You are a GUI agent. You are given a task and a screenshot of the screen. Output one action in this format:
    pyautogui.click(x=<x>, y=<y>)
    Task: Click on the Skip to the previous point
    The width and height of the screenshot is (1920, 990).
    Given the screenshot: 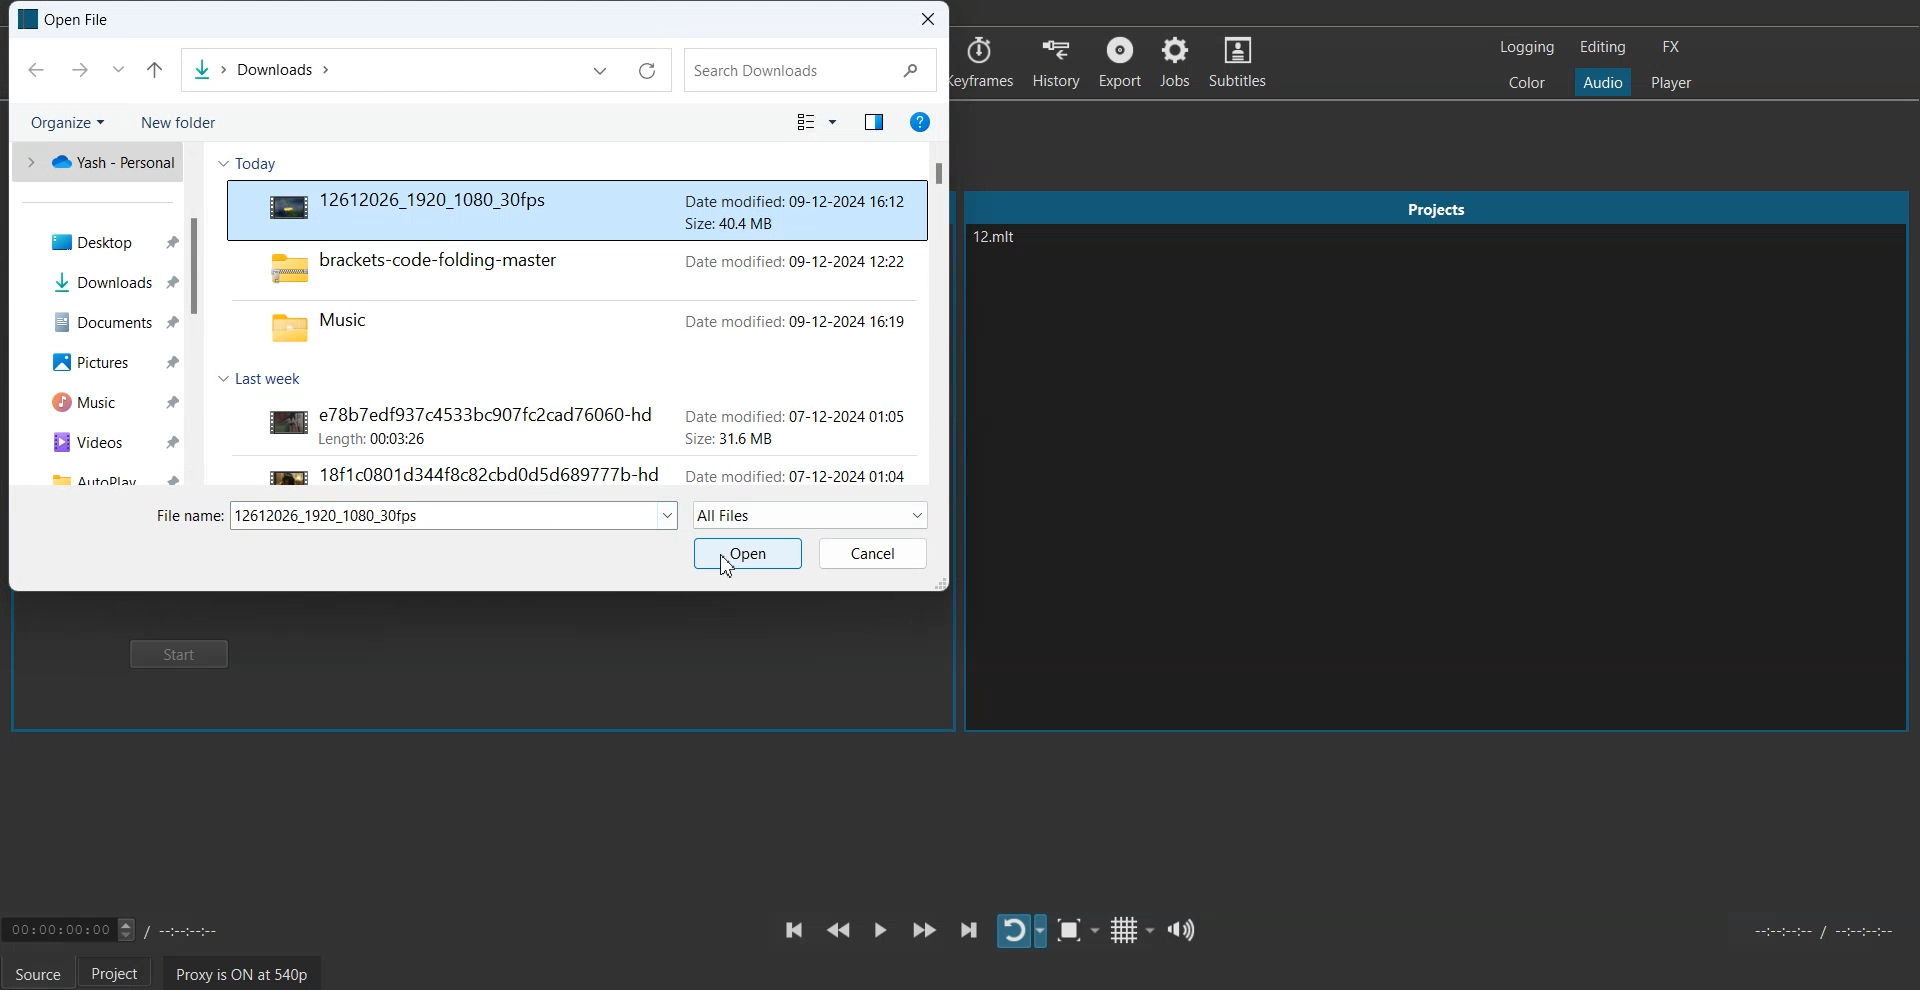 What is the action you would take?
    pyautogui.click(x=792, y=929)
    